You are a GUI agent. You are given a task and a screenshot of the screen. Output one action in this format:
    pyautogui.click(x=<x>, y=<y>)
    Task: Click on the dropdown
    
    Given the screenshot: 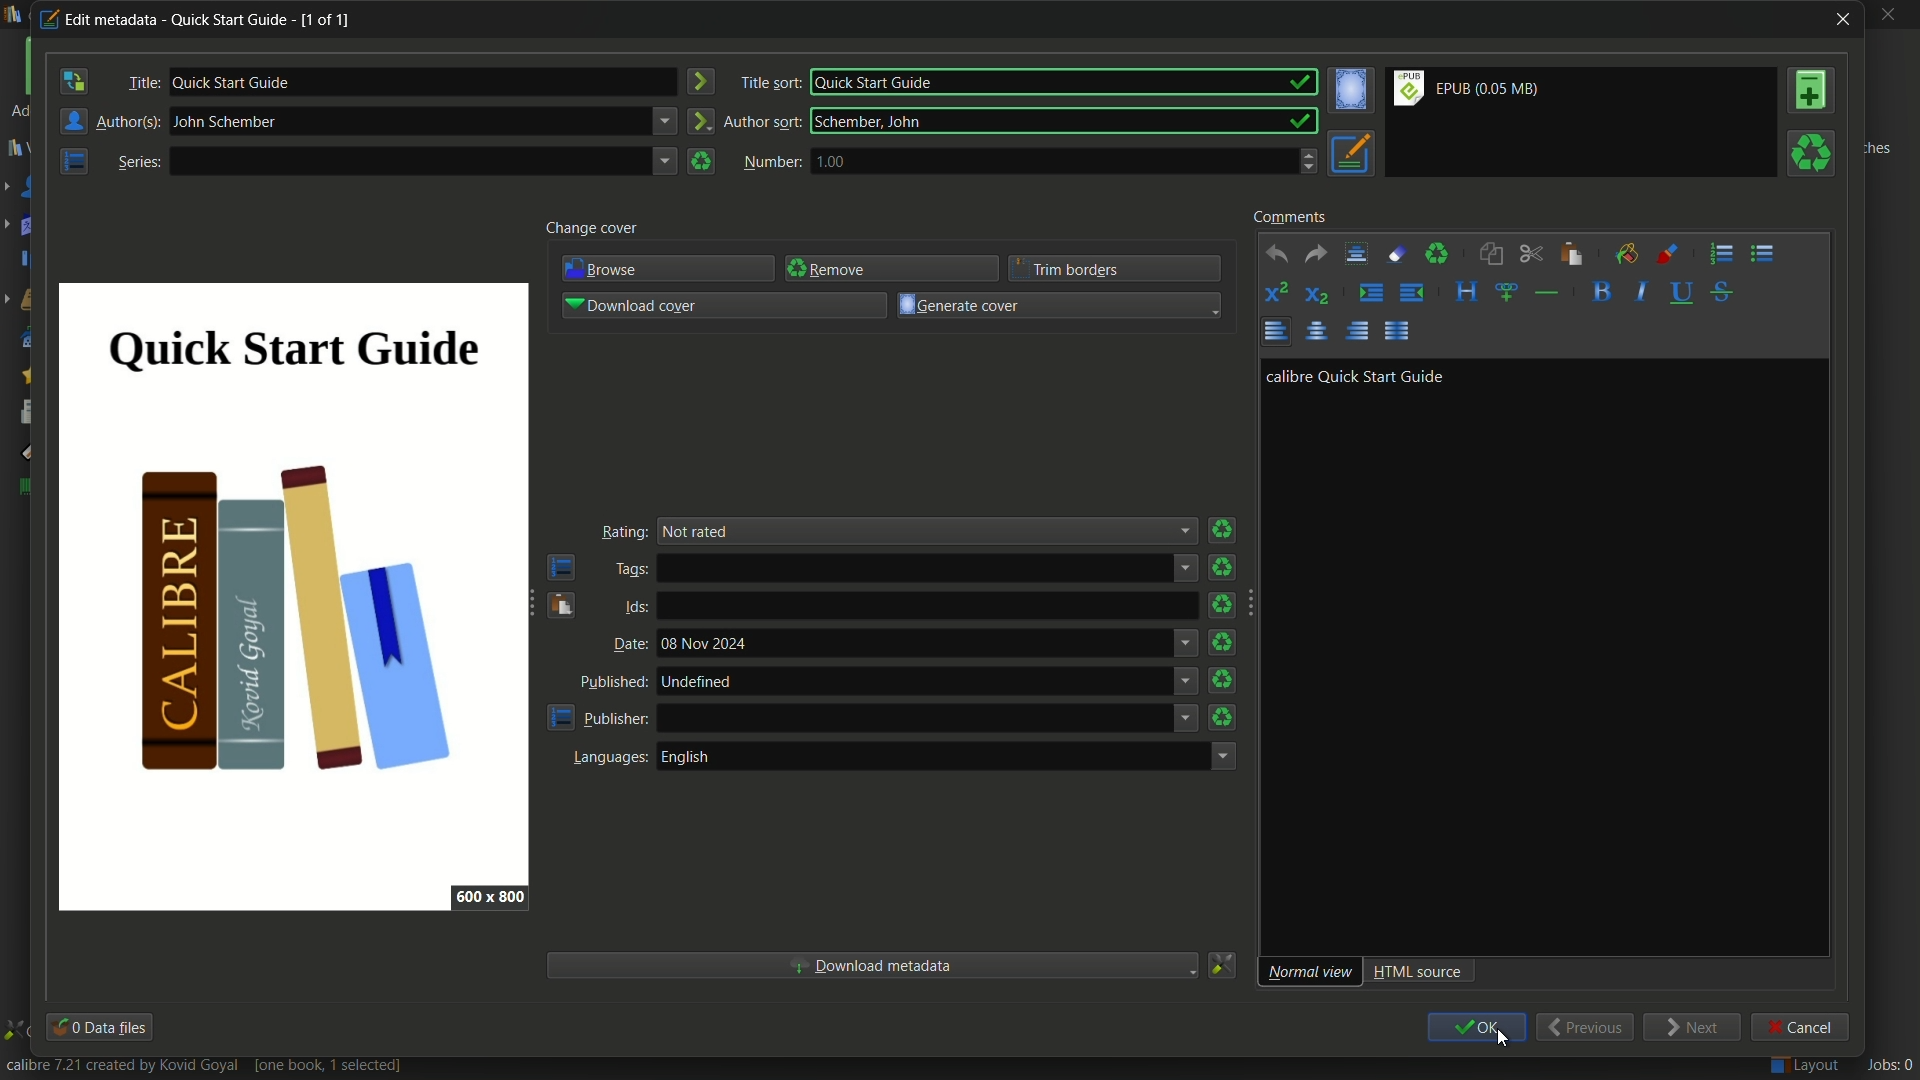 What is the action you would take?
    pyautogui.click(x=1180, y=570)
    